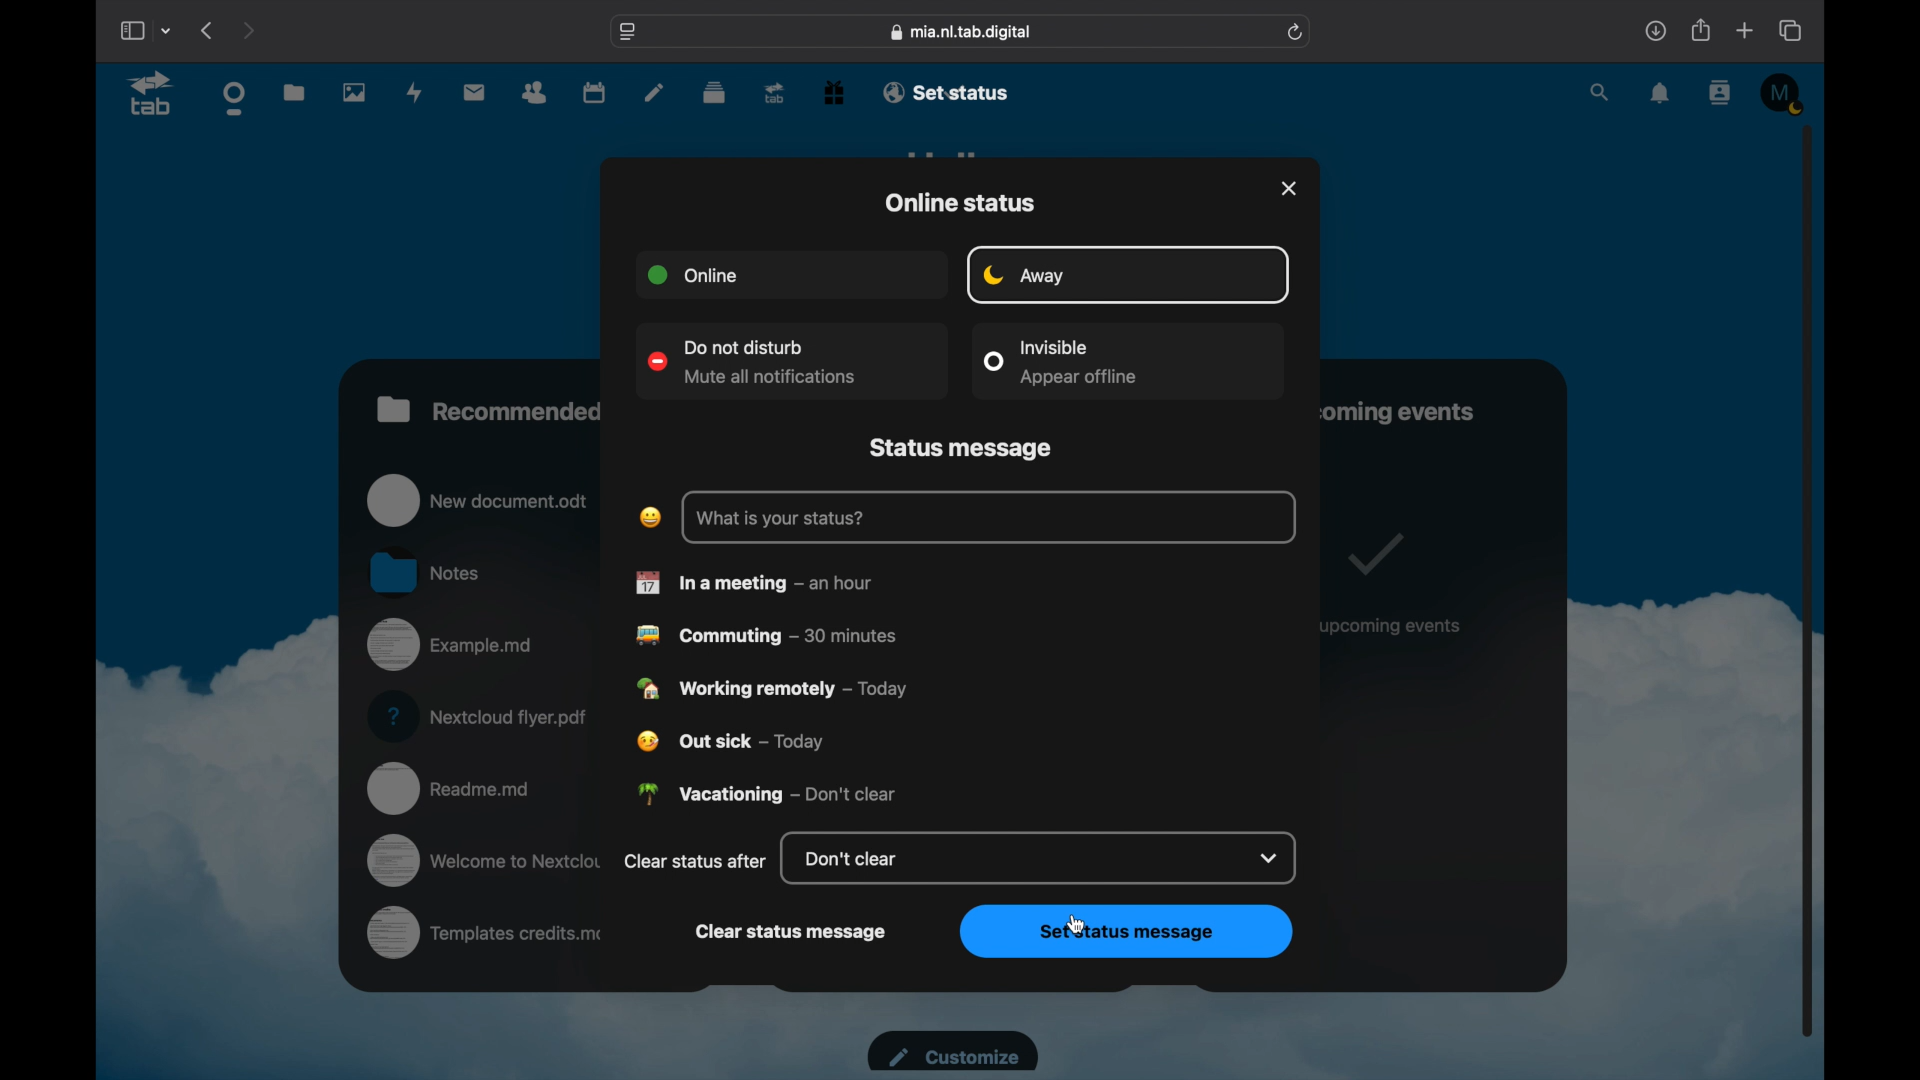 This screenshot has width=1920, height=1080. What do you see at coordinates (964, 449) in the screenshot?
I see `status message` at bounding box center [964, 449].